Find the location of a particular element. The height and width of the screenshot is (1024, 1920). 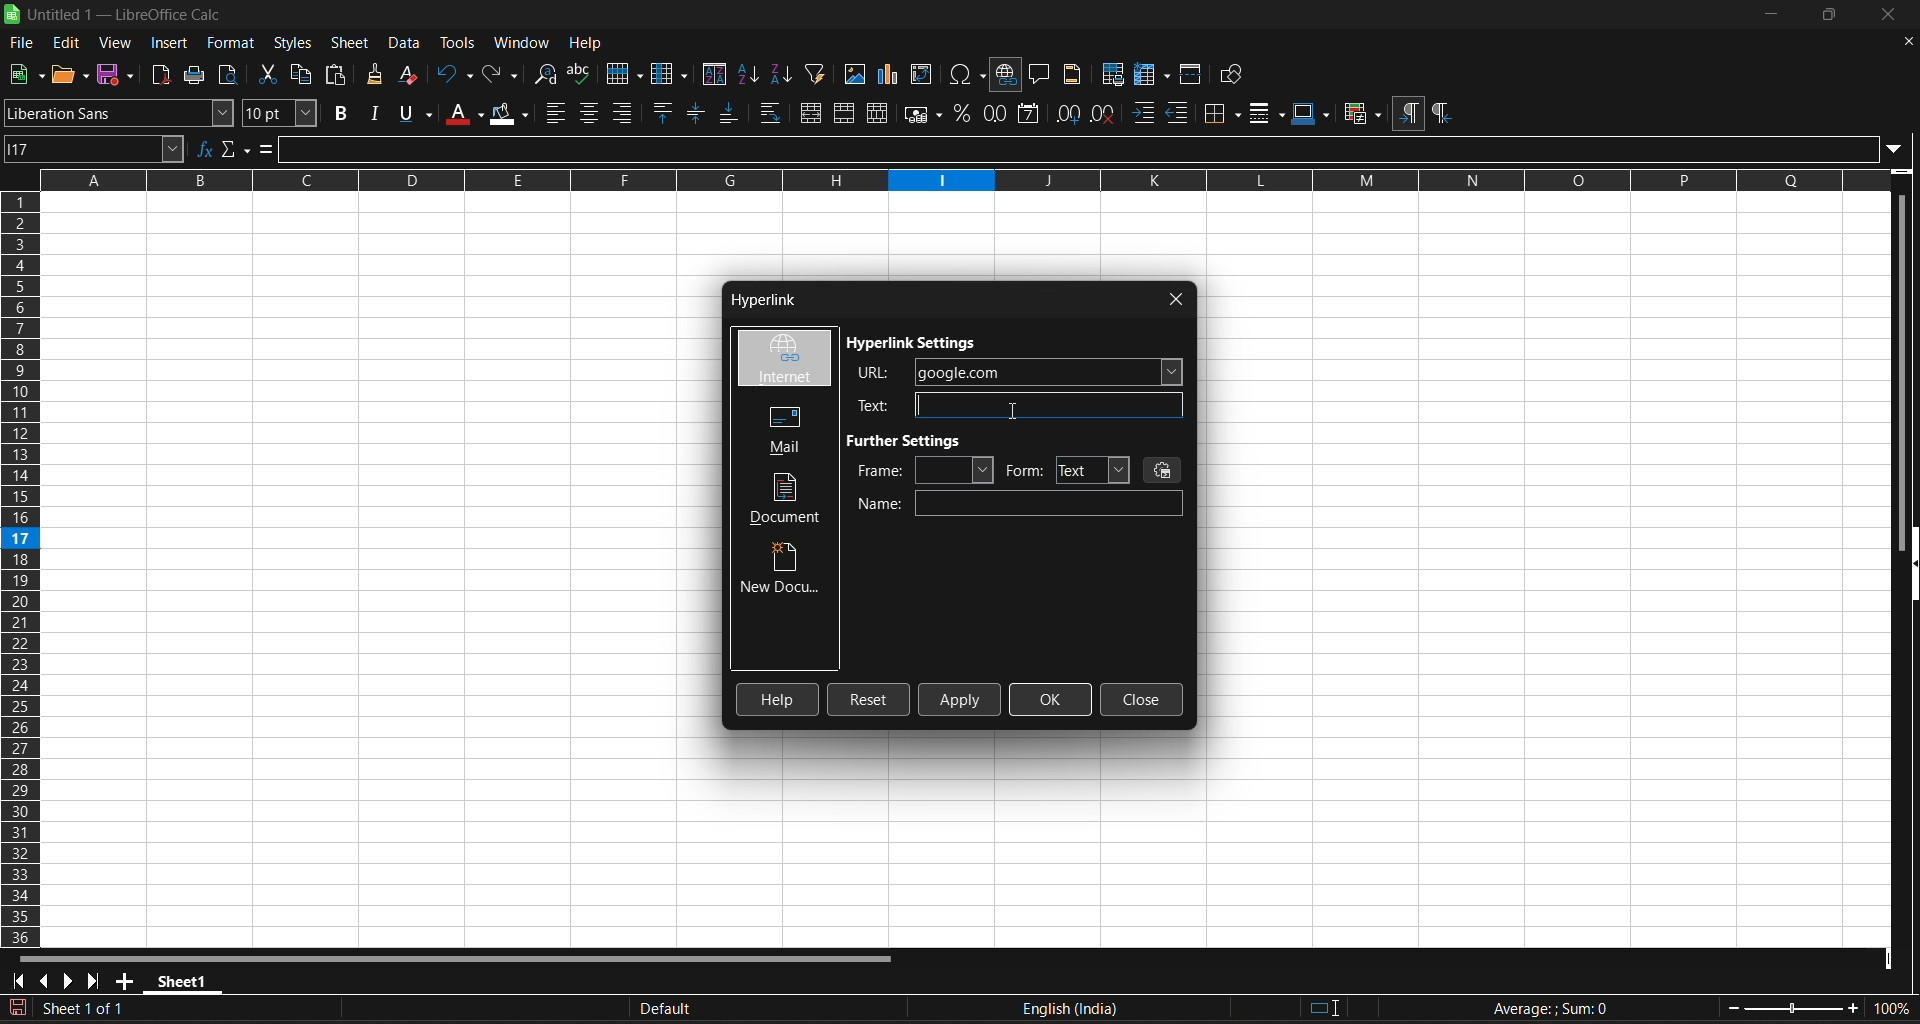

show draw functions is located at coordinates (1235, 74).